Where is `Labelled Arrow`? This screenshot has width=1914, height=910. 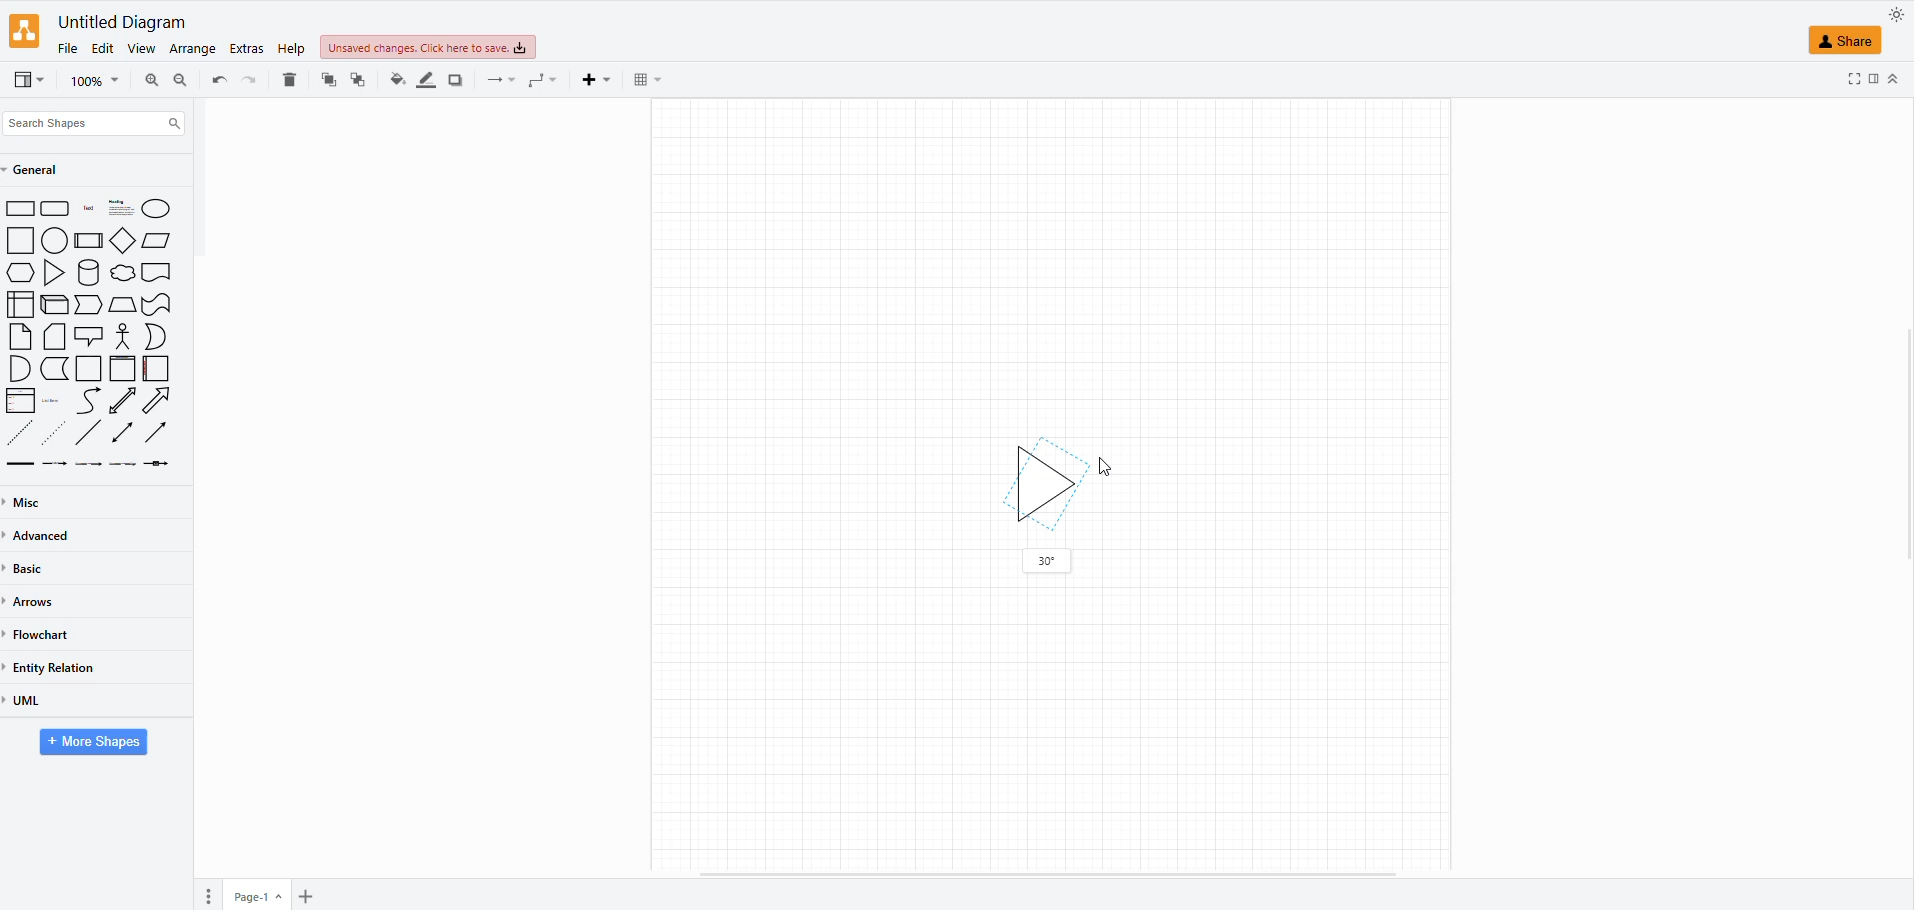 Labelled Arrow is located at coordinates (55, 465).